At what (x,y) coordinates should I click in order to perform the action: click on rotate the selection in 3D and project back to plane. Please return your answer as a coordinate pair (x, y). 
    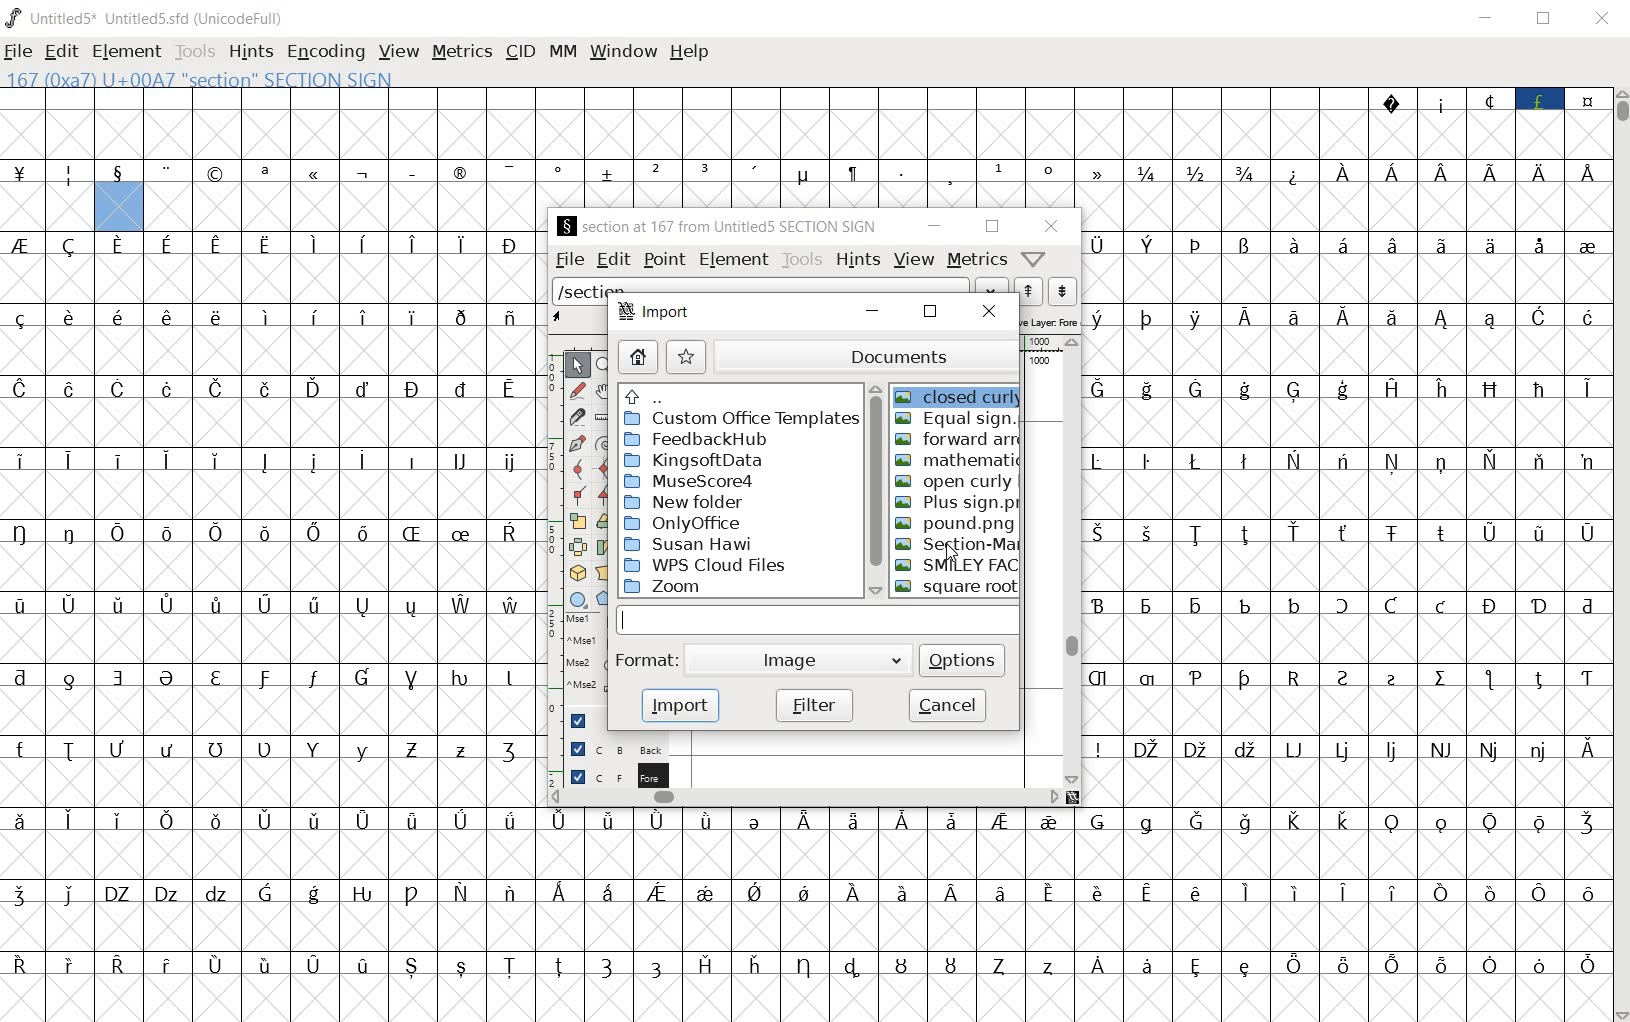
    Looking at the image, I should click on (577, 574).